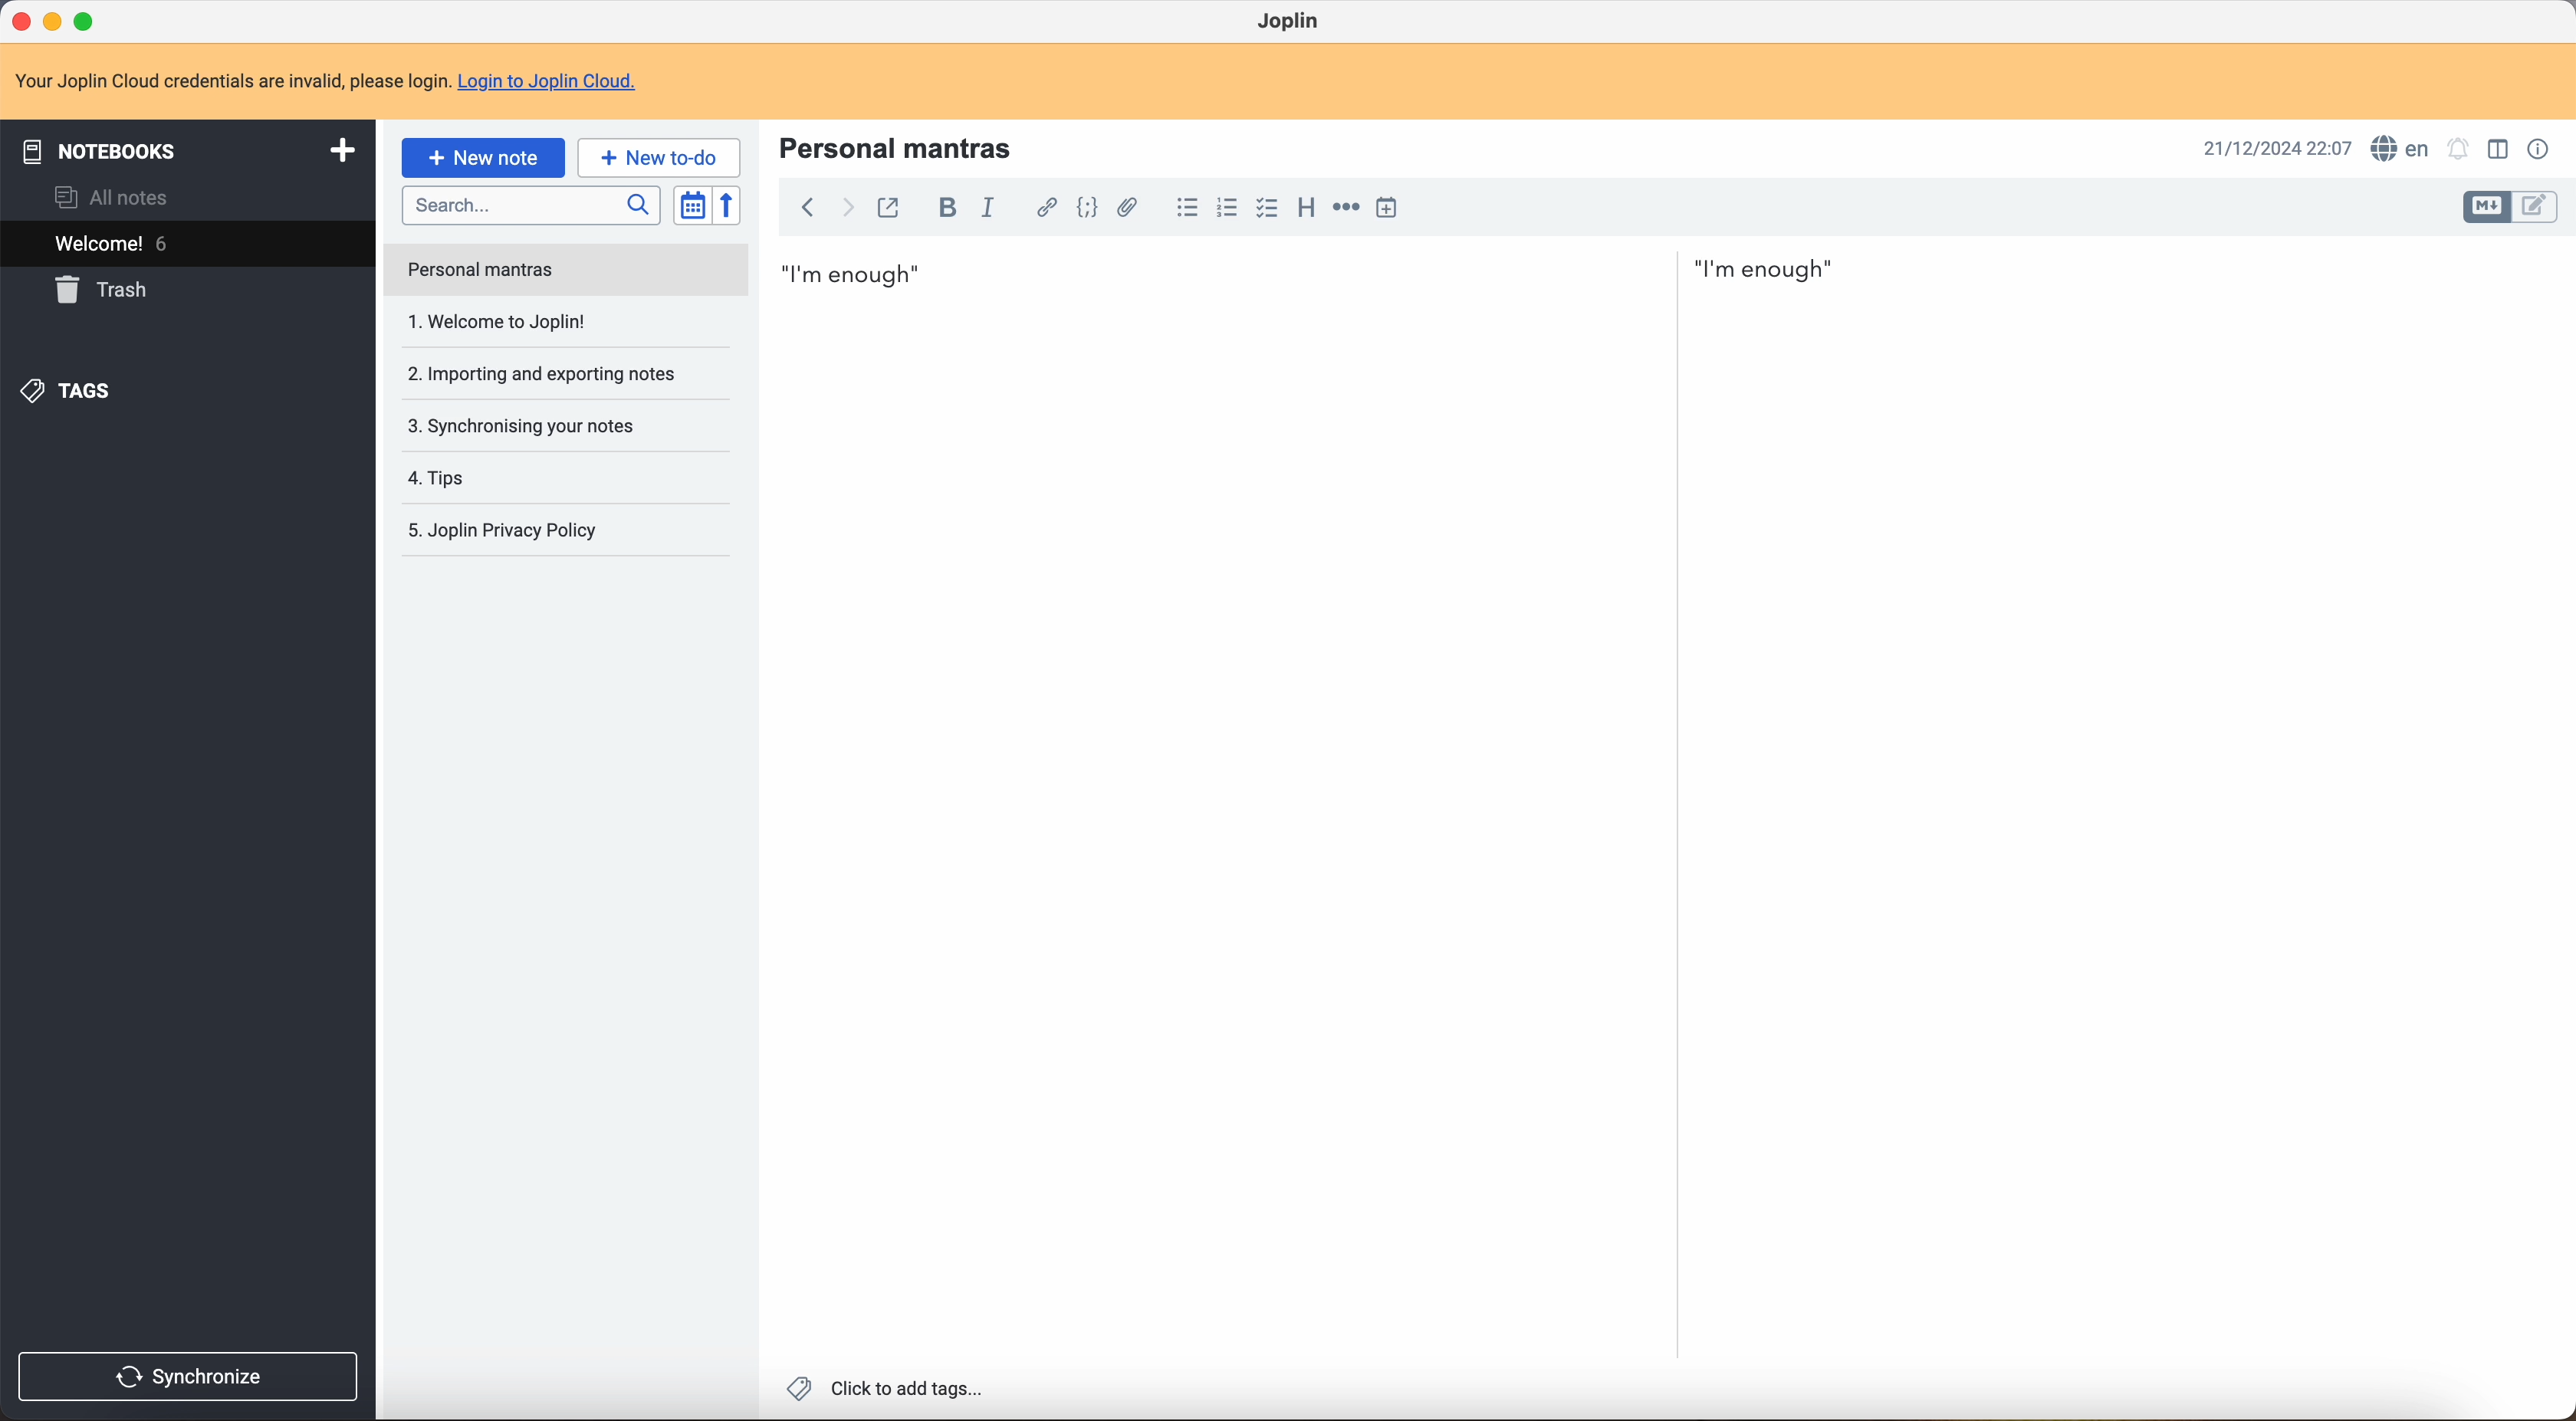 The width and height of the screenshot is (2576, 1421). I want to click on new to-do, so click(658, 156).